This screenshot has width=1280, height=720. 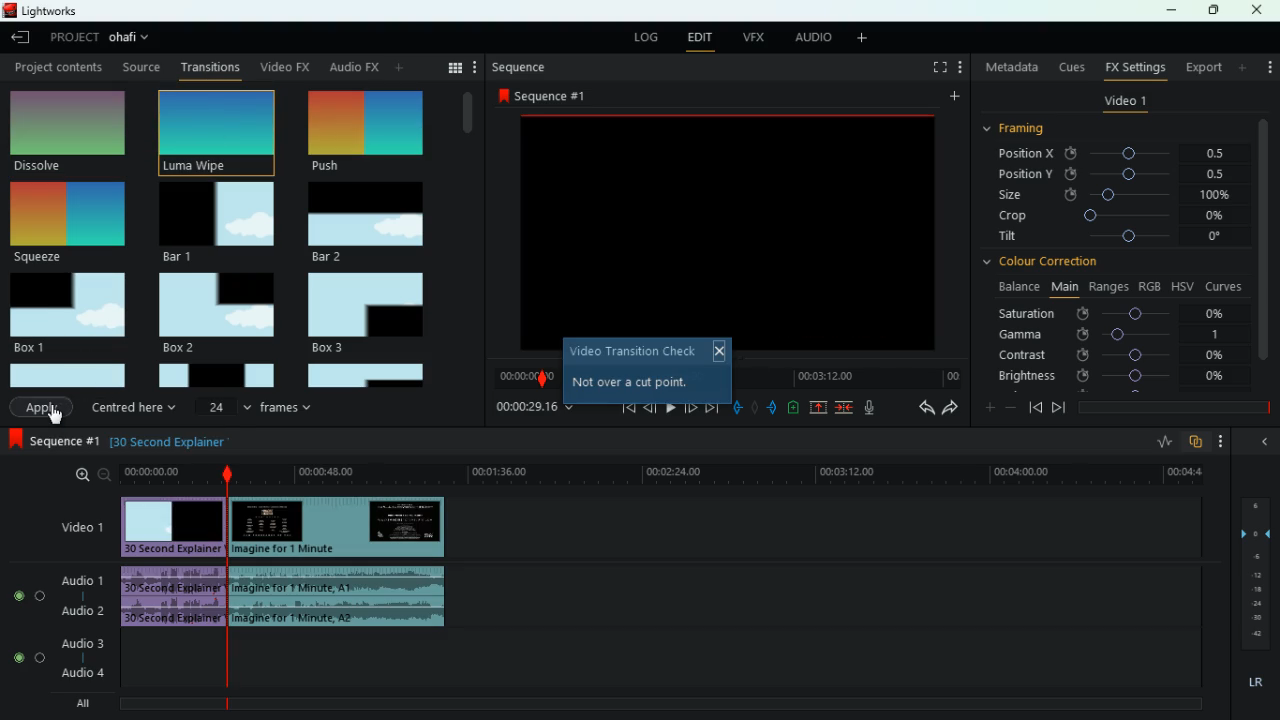 I want to click on balance, so click(x=1016, y=287).